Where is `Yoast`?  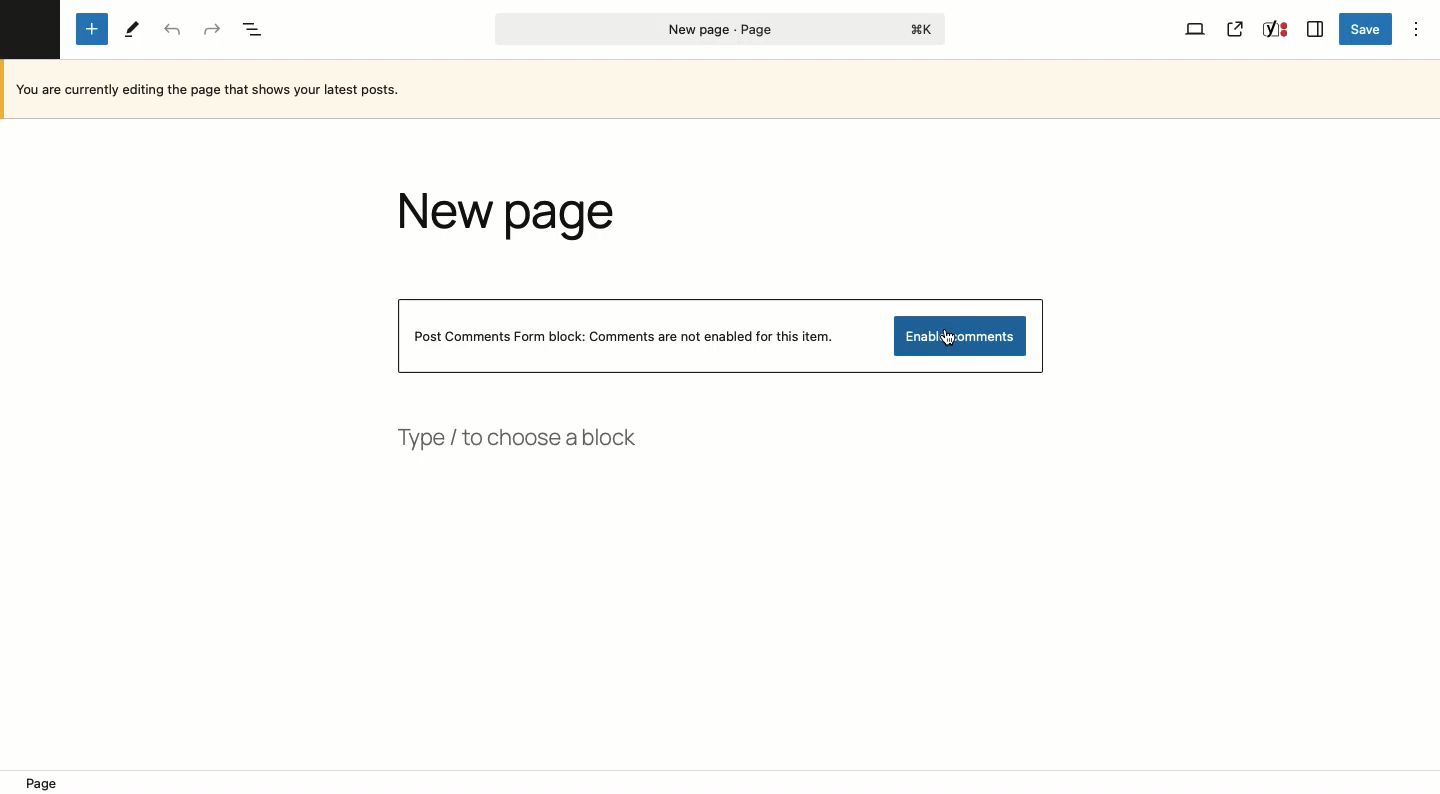 Yoast is located at coordinates (1276, 28).